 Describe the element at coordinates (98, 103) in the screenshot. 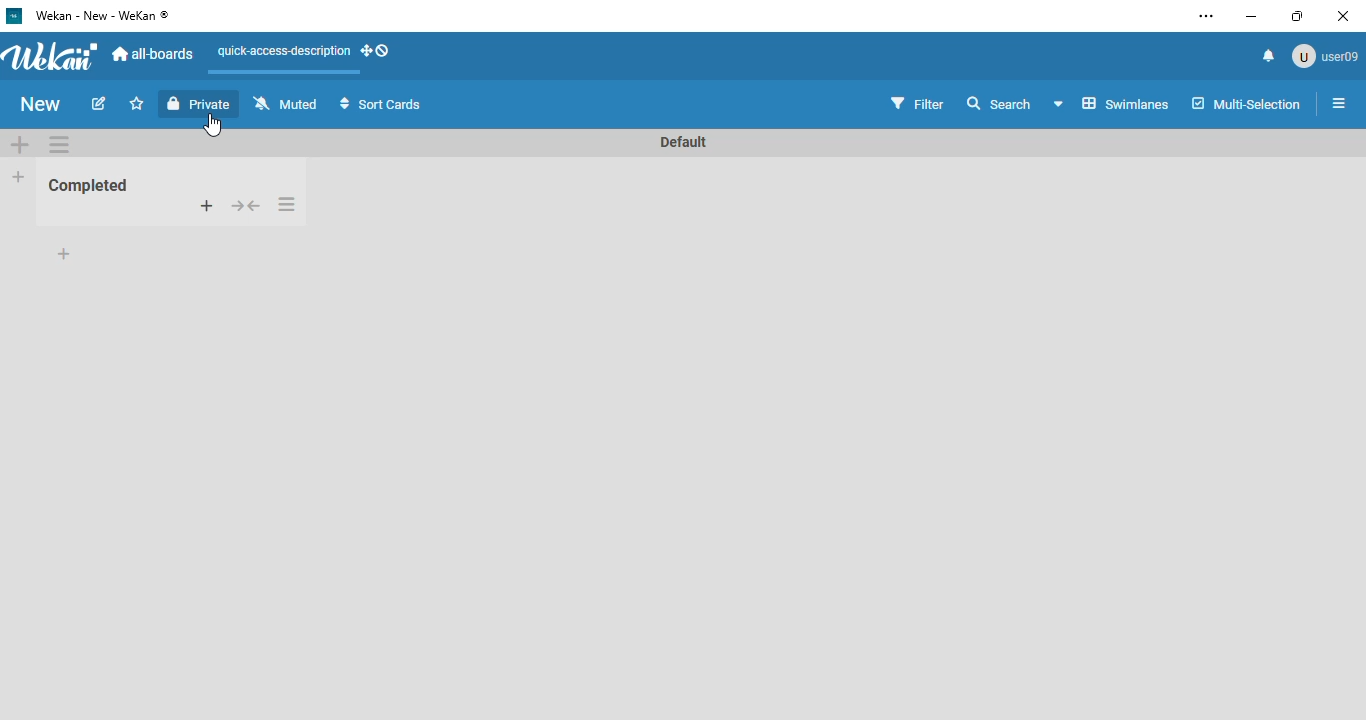

I see `edit` at that location.